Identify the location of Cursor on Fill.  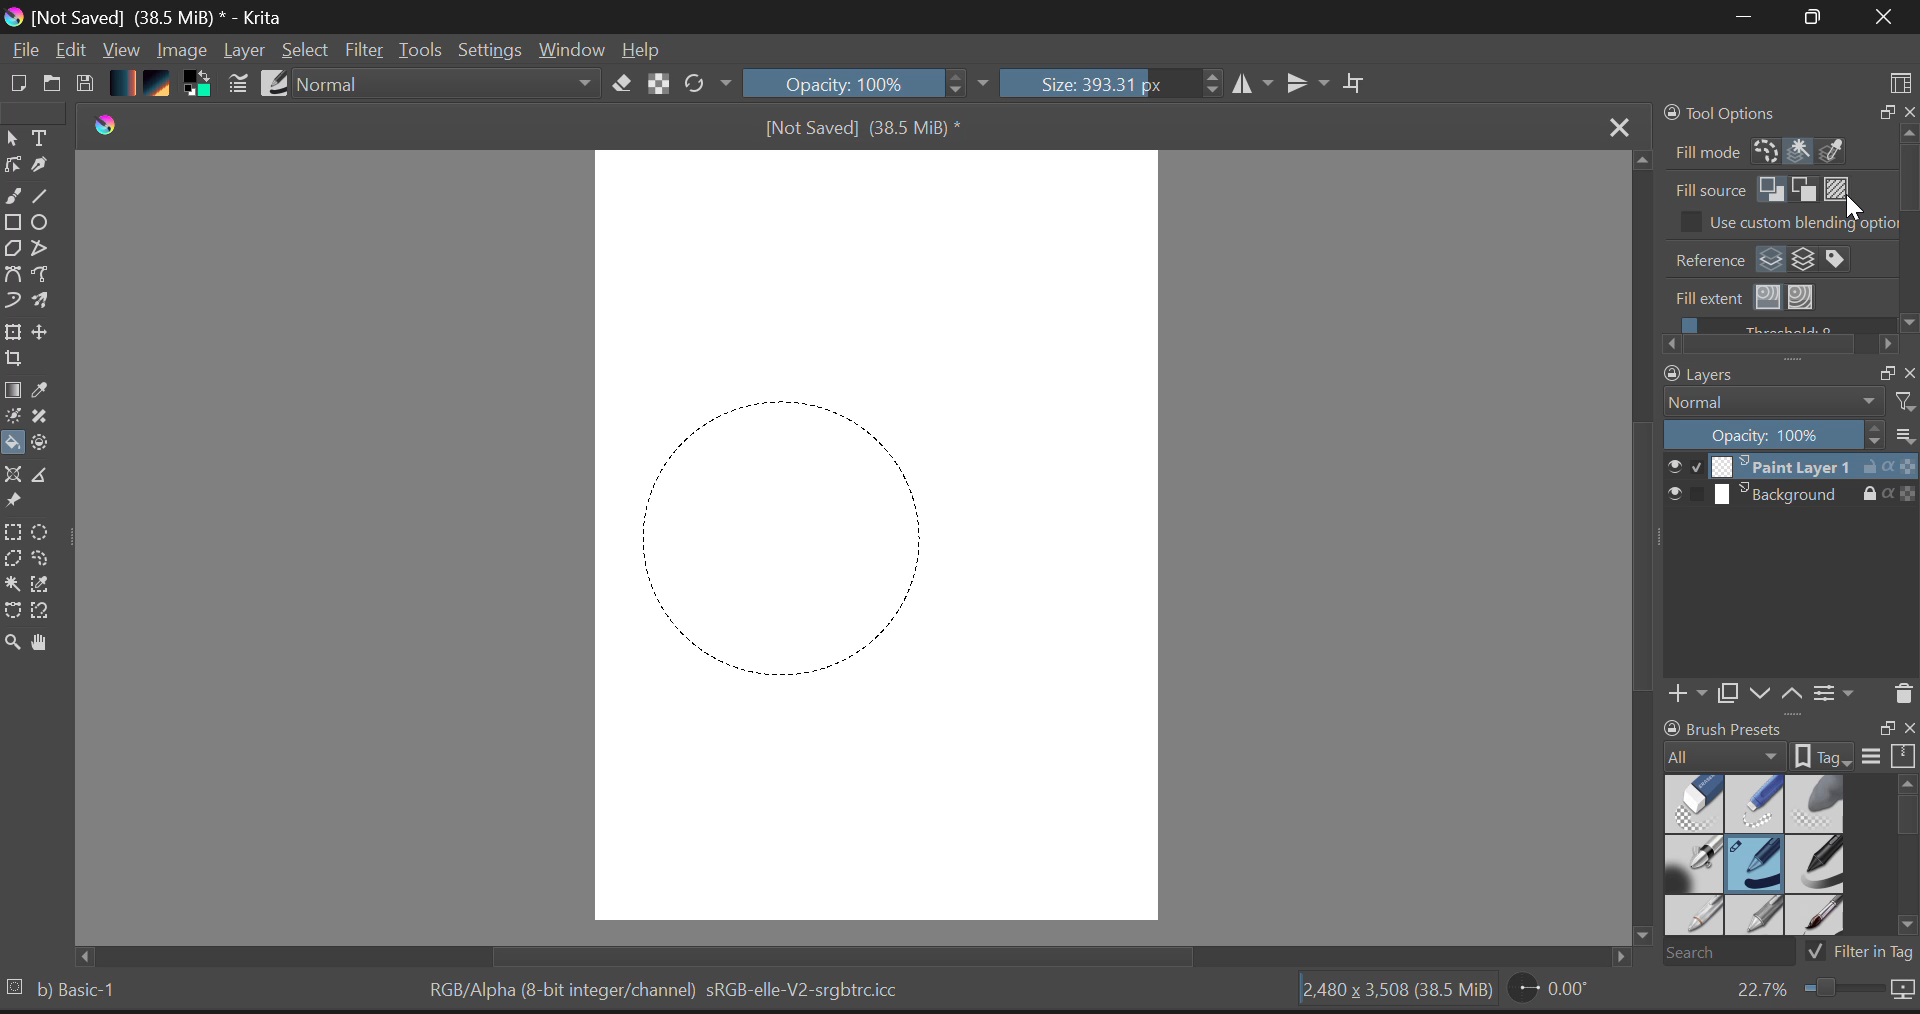
(18, 444).